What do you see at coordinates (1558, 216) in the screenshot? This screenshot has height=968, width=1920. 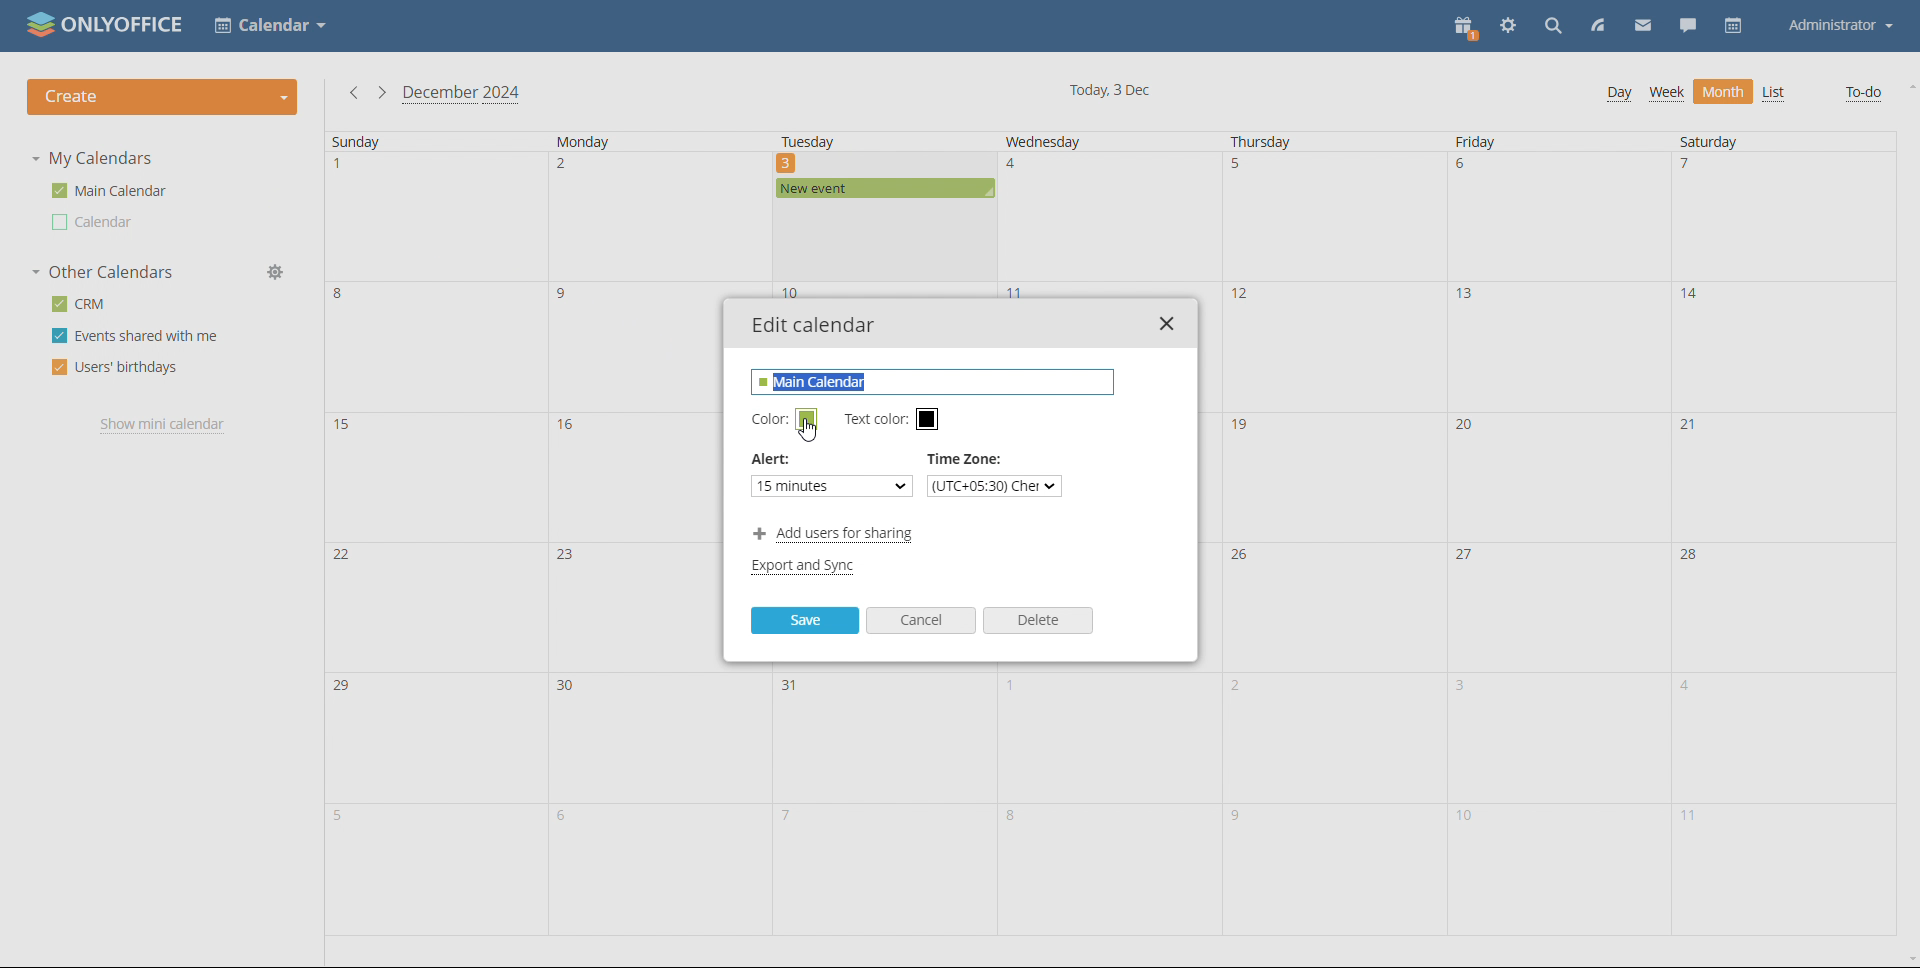 I see `date` at bounding box center [1558, 216].